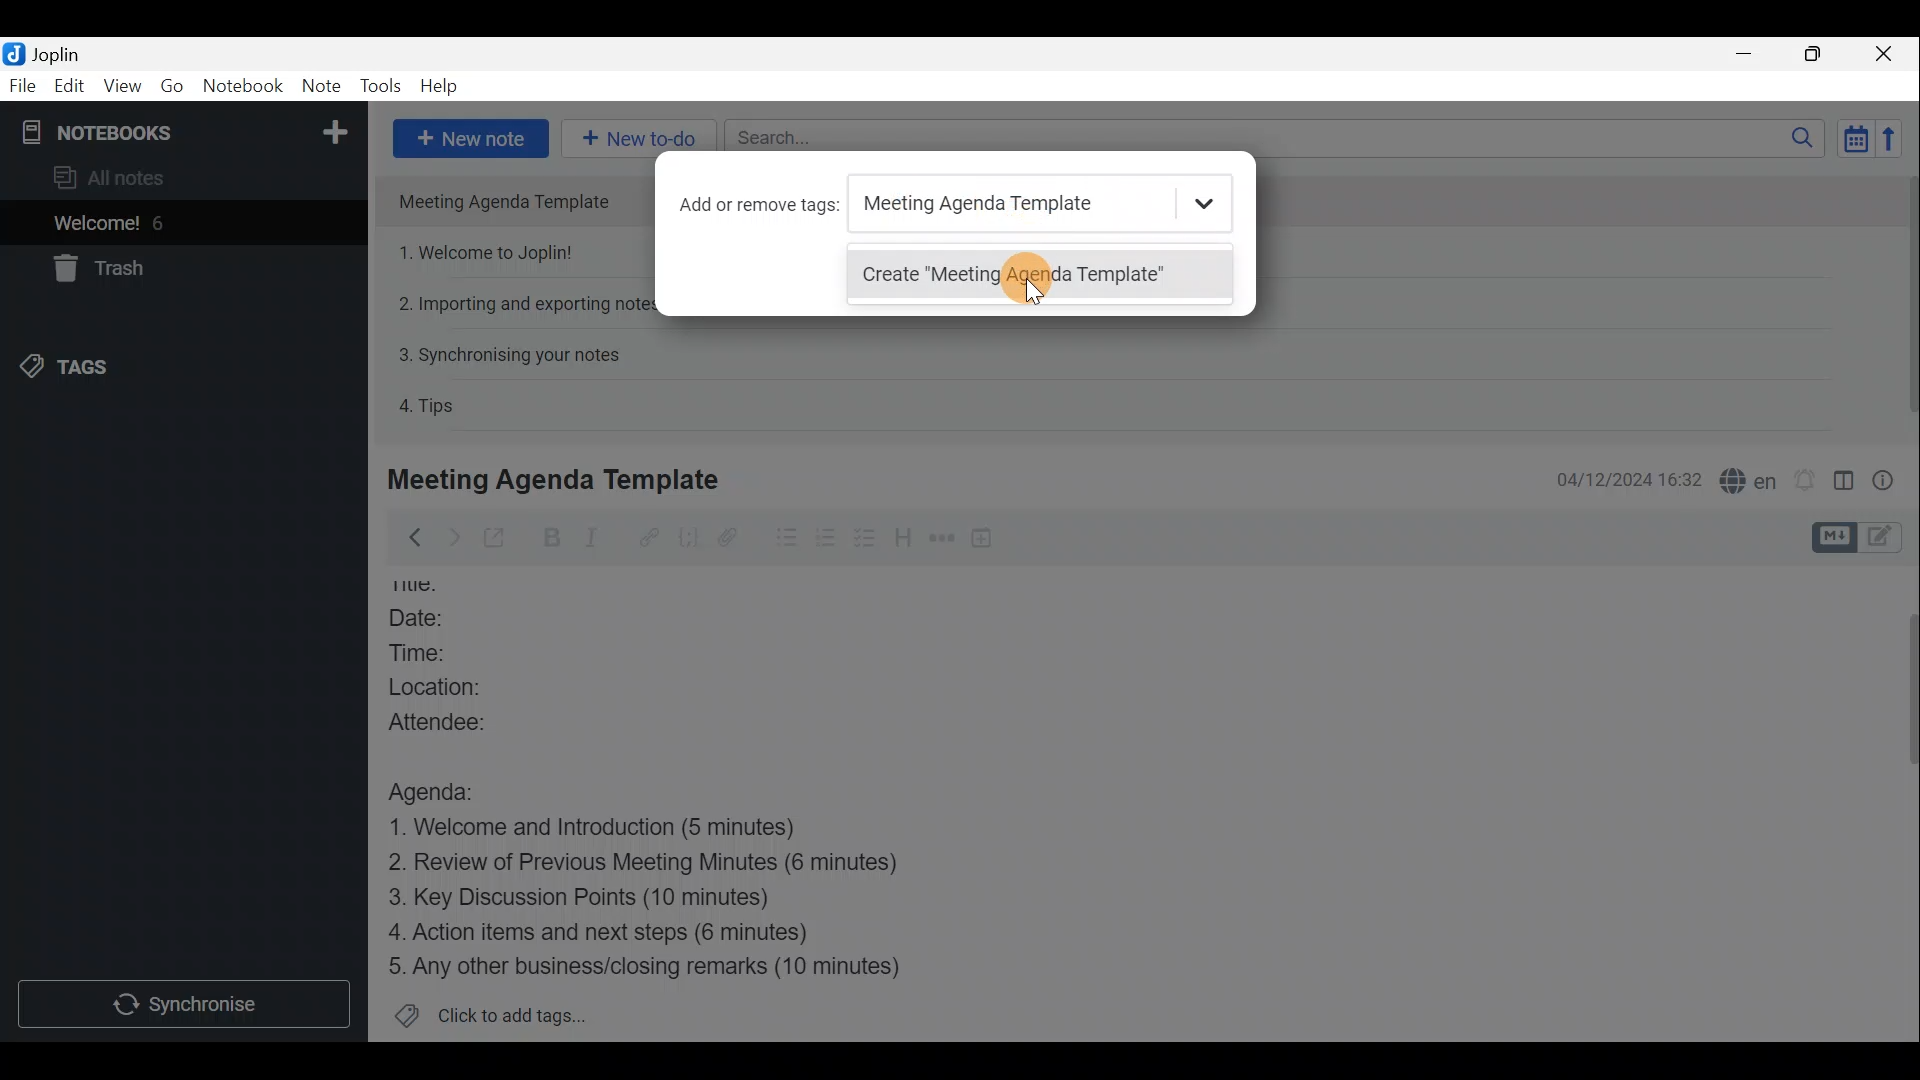  What do you see at coordinates (187, 131) in the screenshot?
I see `Notebooks` at bounding box center [187, 131].